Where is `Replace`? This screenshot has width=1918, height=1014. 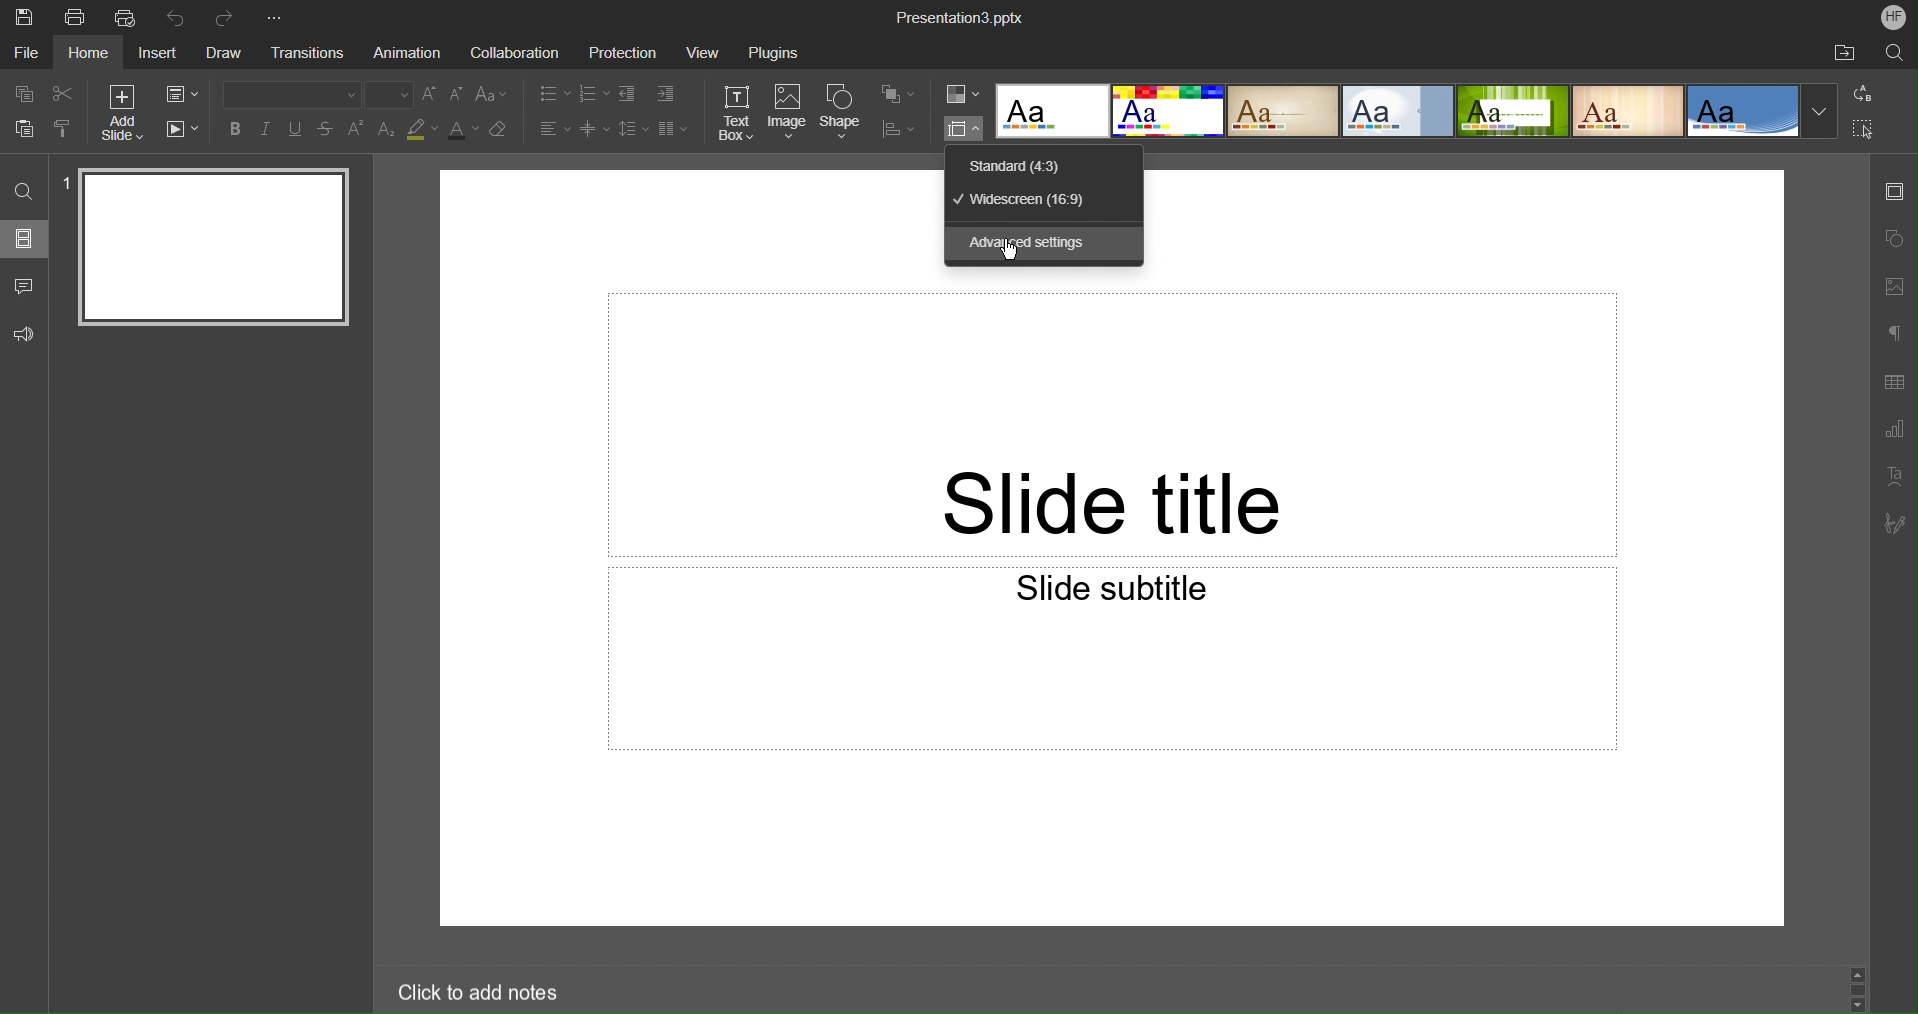
Replace is located at coordinates (1864, 93).